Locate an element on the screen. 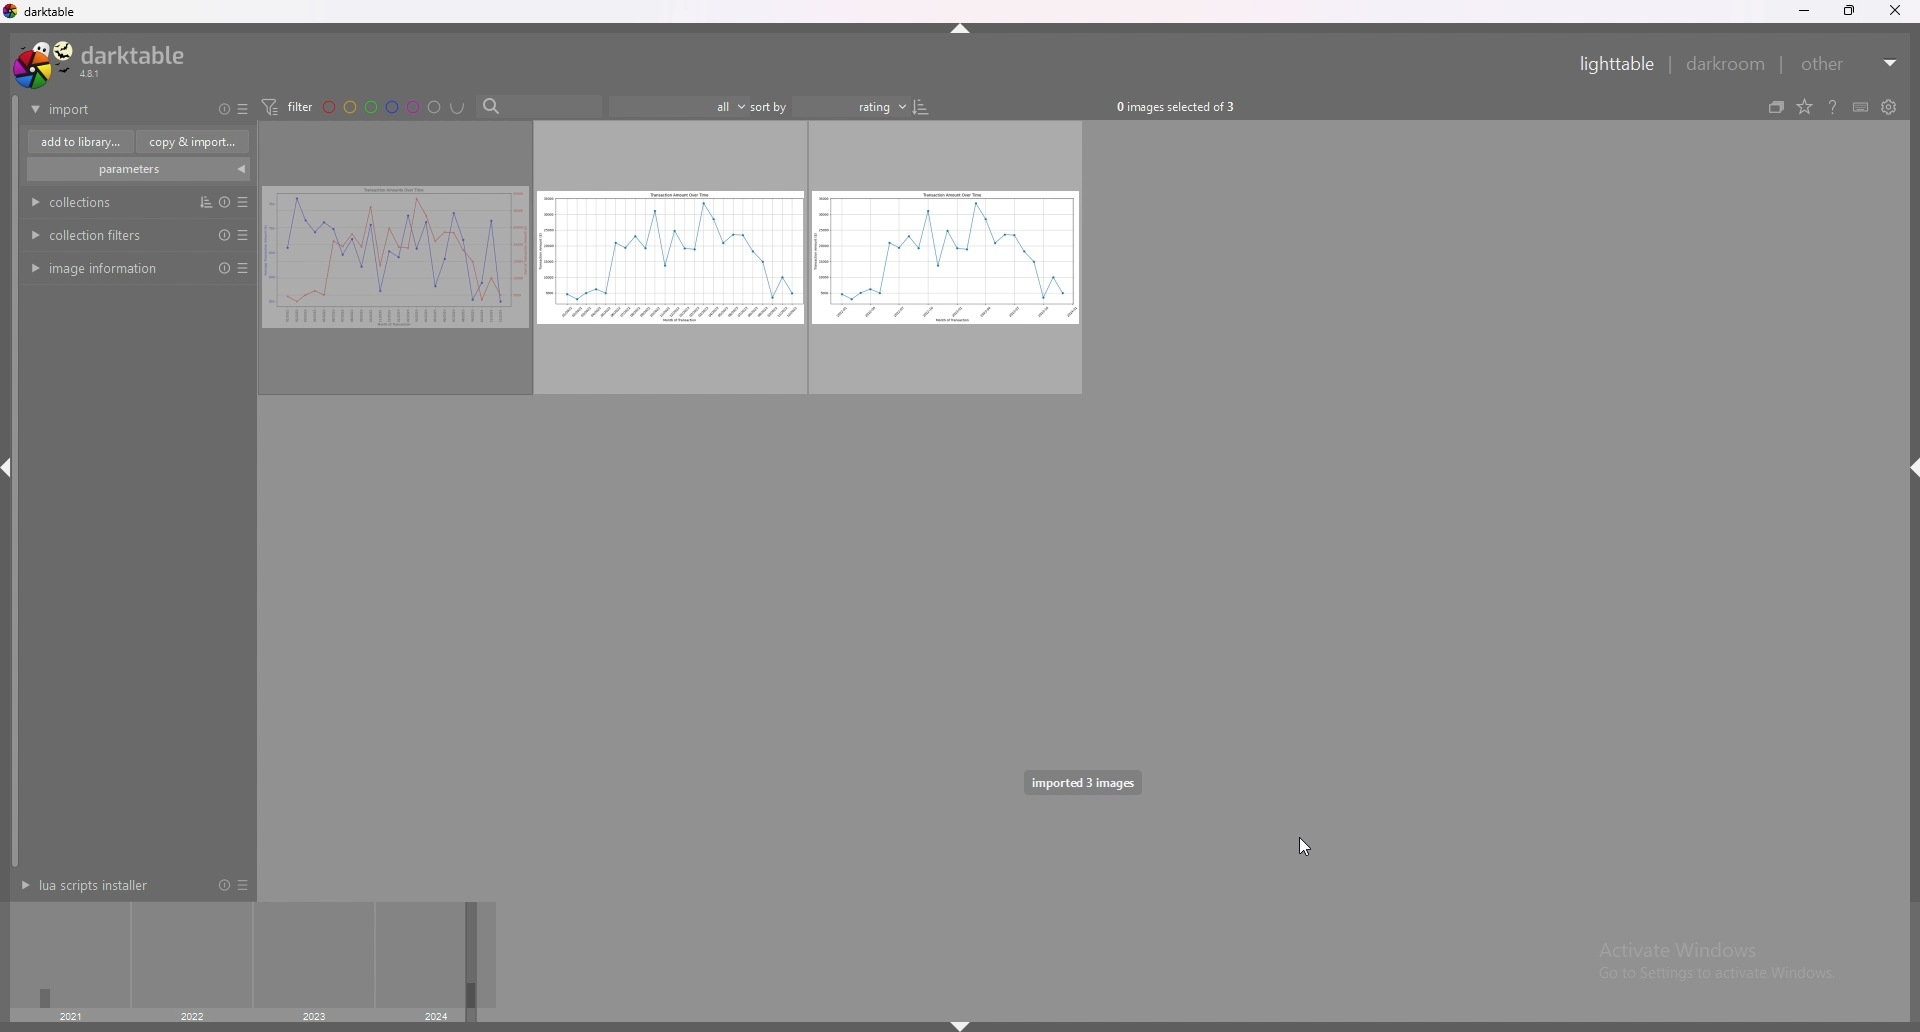 Image resolution: width=1920 pixels, height=1032 pixels. other is located at coordinates (1850, 64).